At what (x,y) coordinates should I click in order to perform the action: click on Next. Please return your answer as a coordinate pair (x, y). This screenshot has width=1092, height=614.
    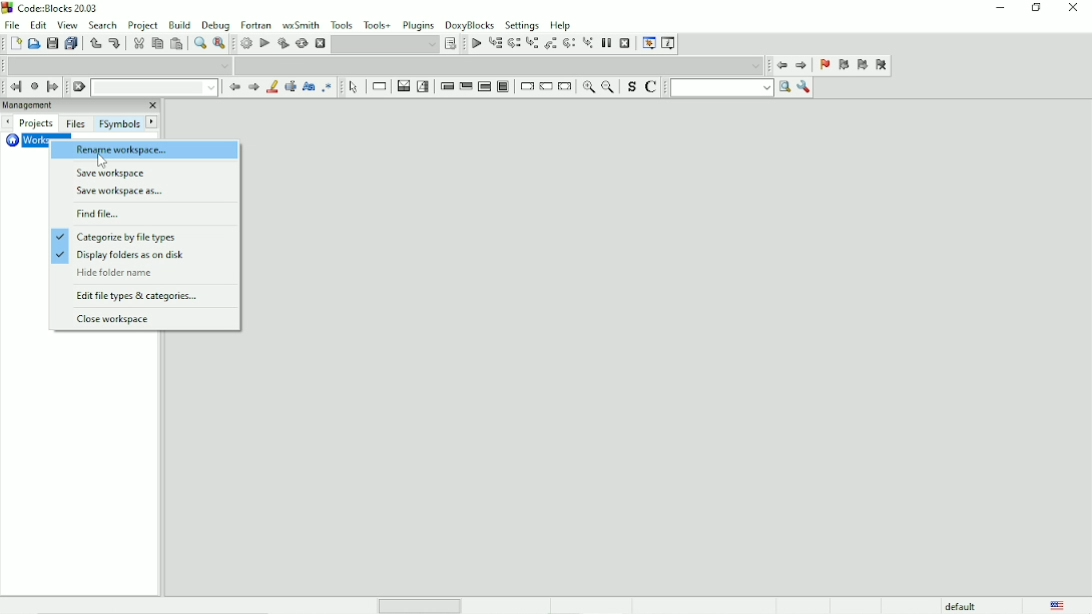
    Looking at the image, I should click on (253, 87).